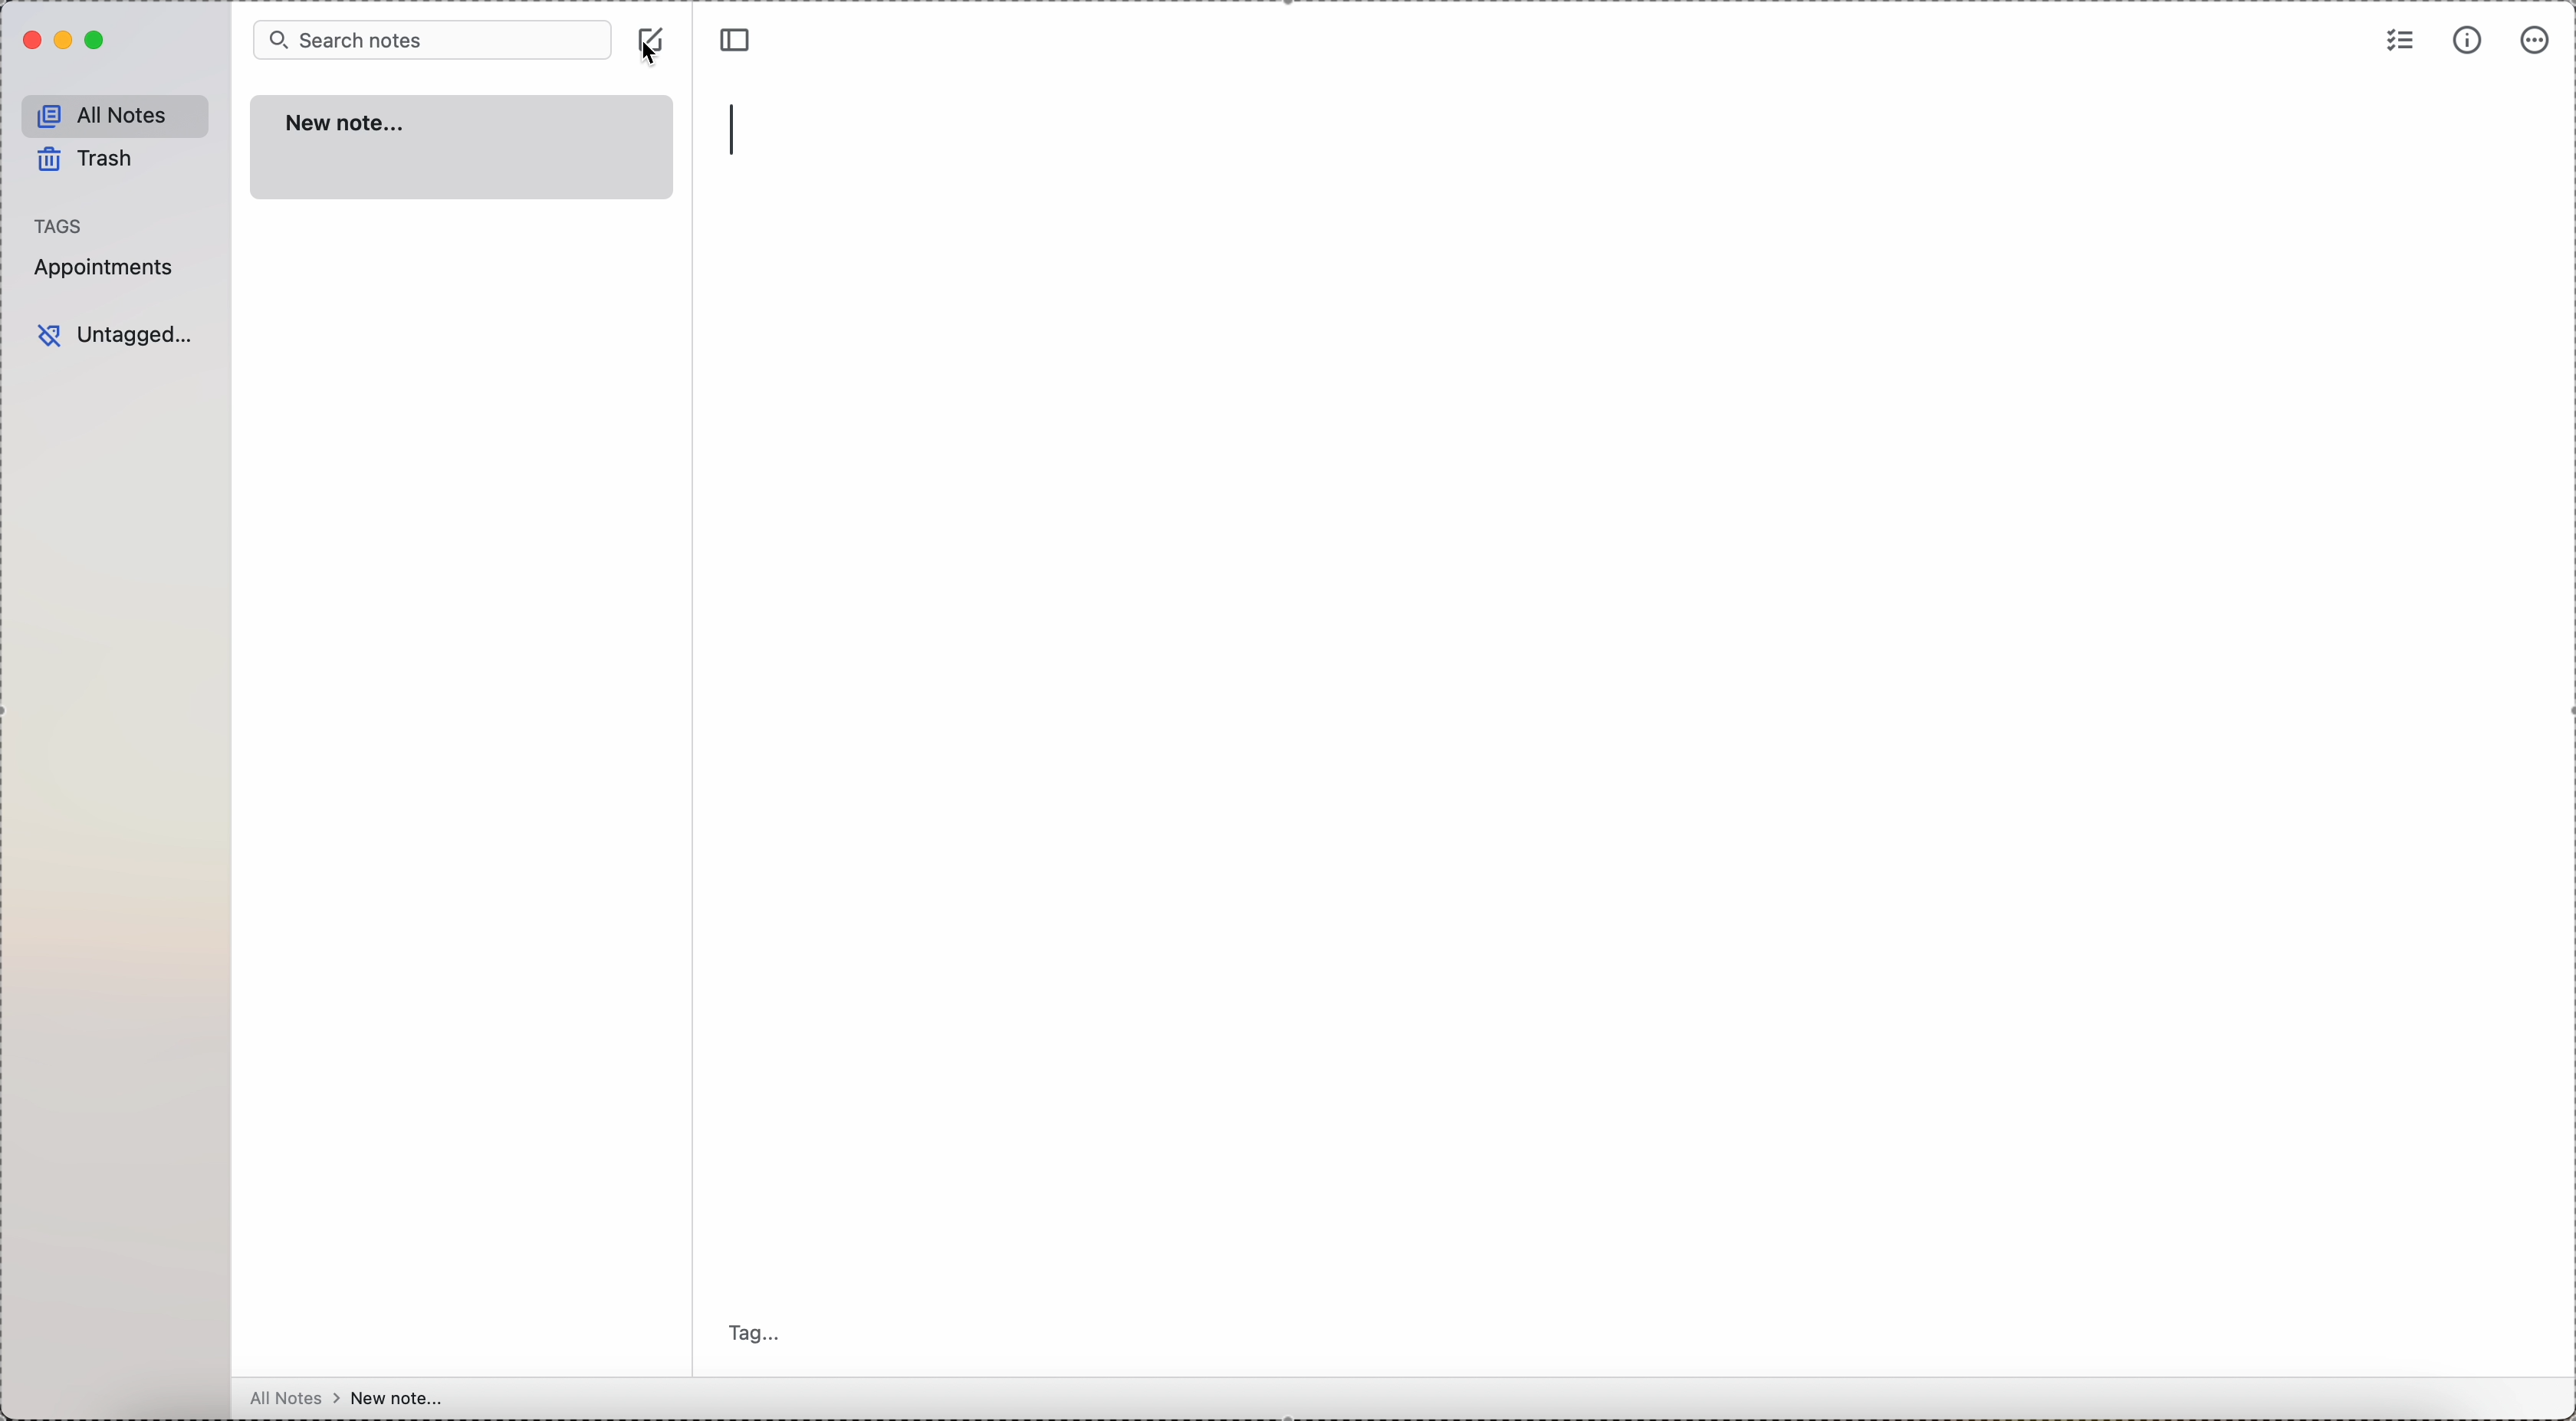 The image size is (2576, 1421). I want to click on tag, so click(760, 1335).